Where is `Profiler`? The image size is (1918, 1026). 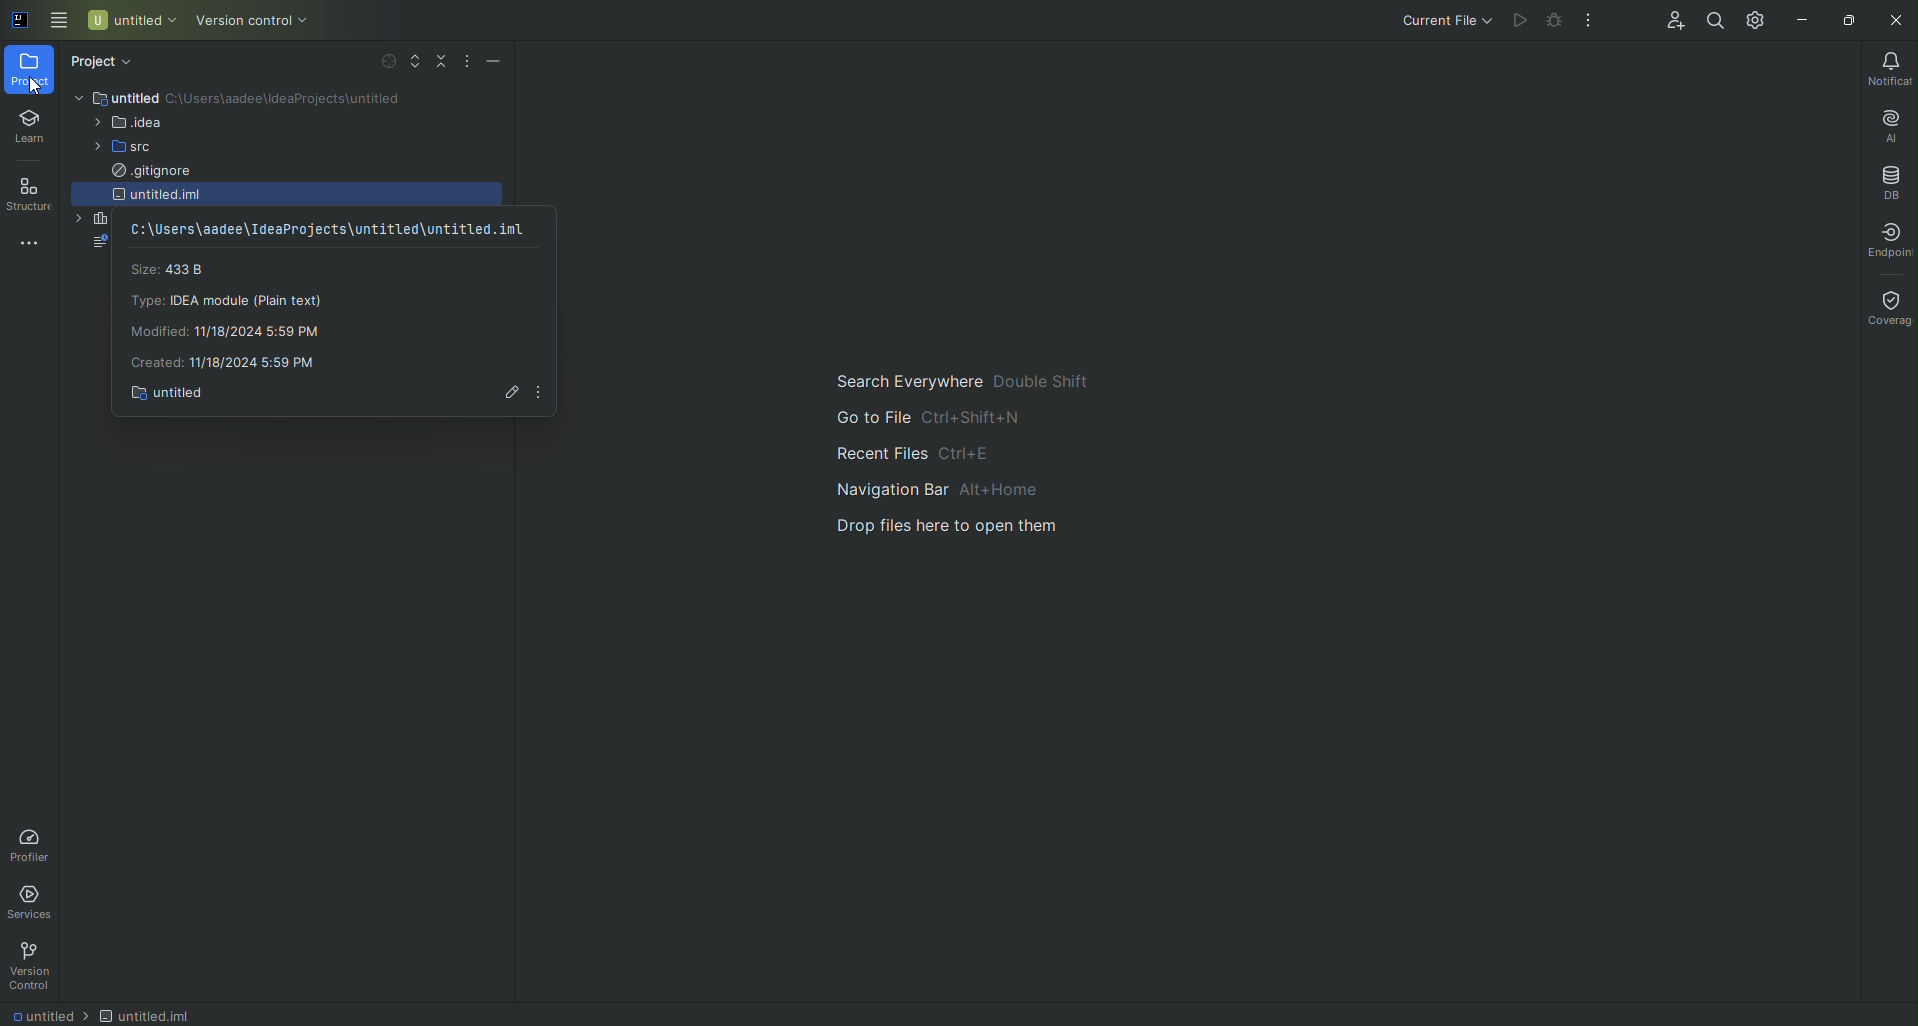
Profiler is located at coordinates (40, 844).